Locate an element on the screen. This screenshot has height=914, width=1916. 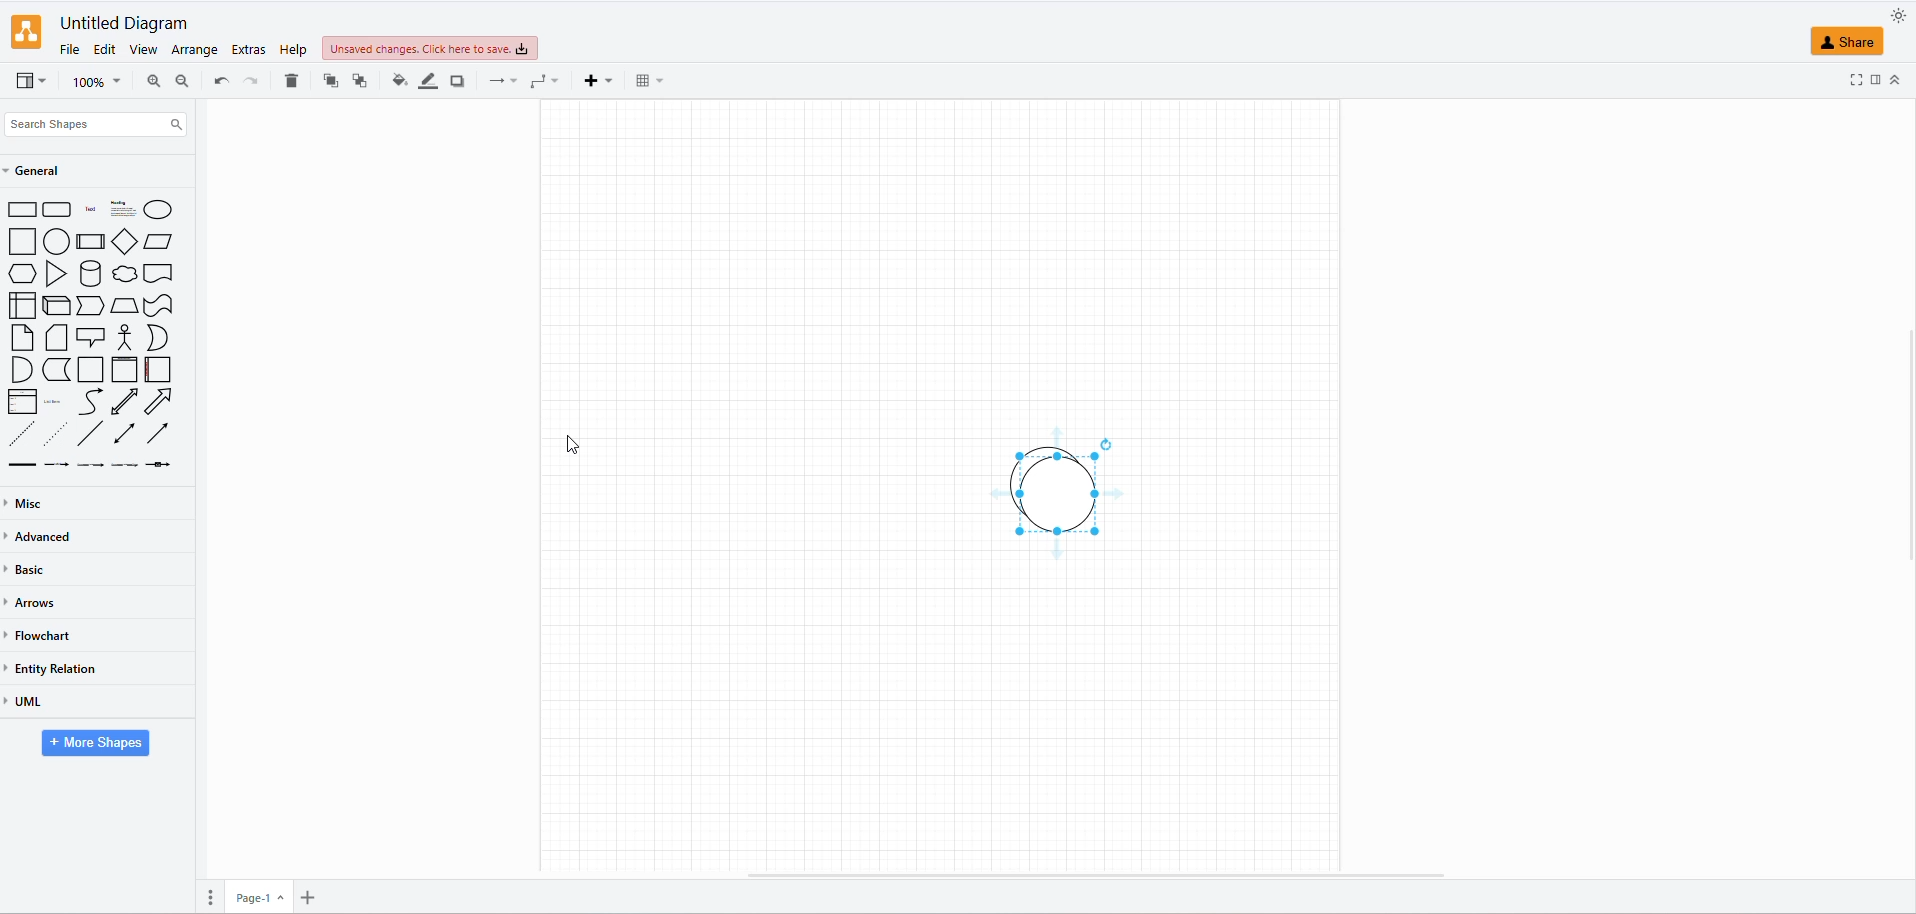
SEARCH is located at coordinates (92, 127).